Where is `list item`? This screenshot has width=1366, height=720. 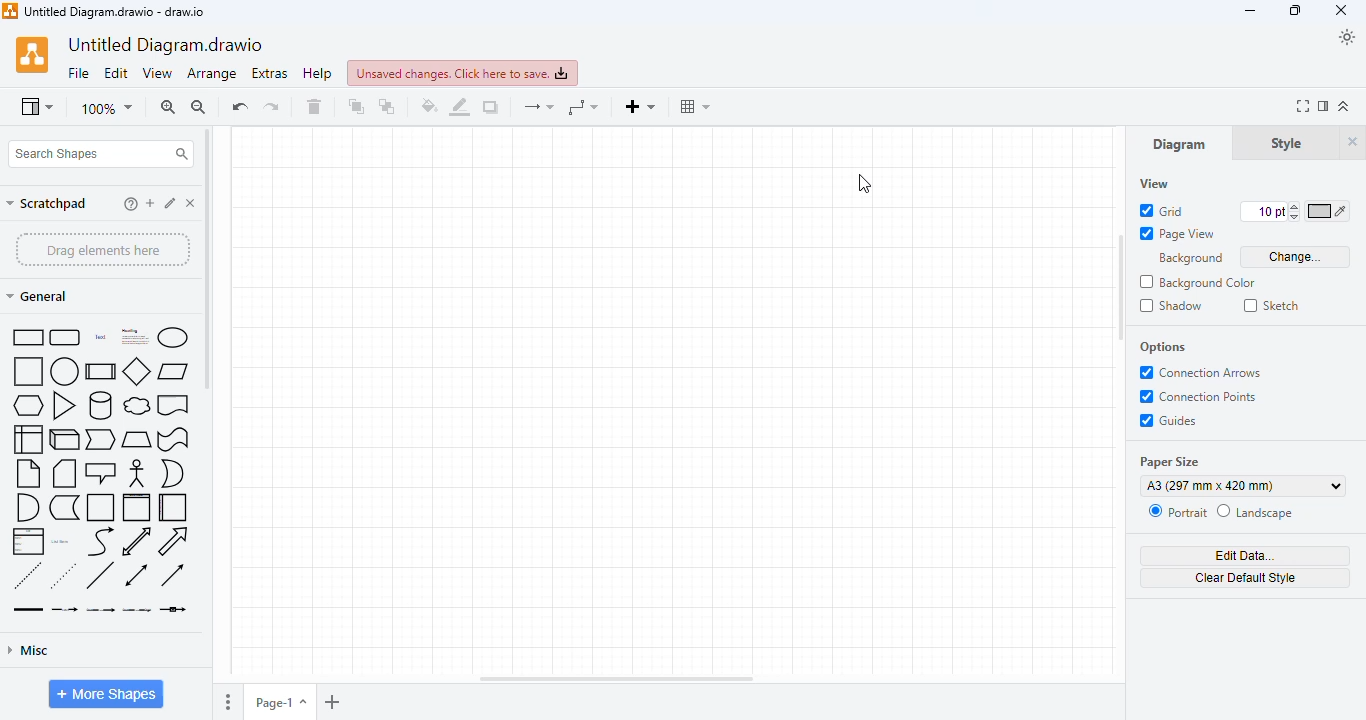
list item is located at coordinates (62, 542).